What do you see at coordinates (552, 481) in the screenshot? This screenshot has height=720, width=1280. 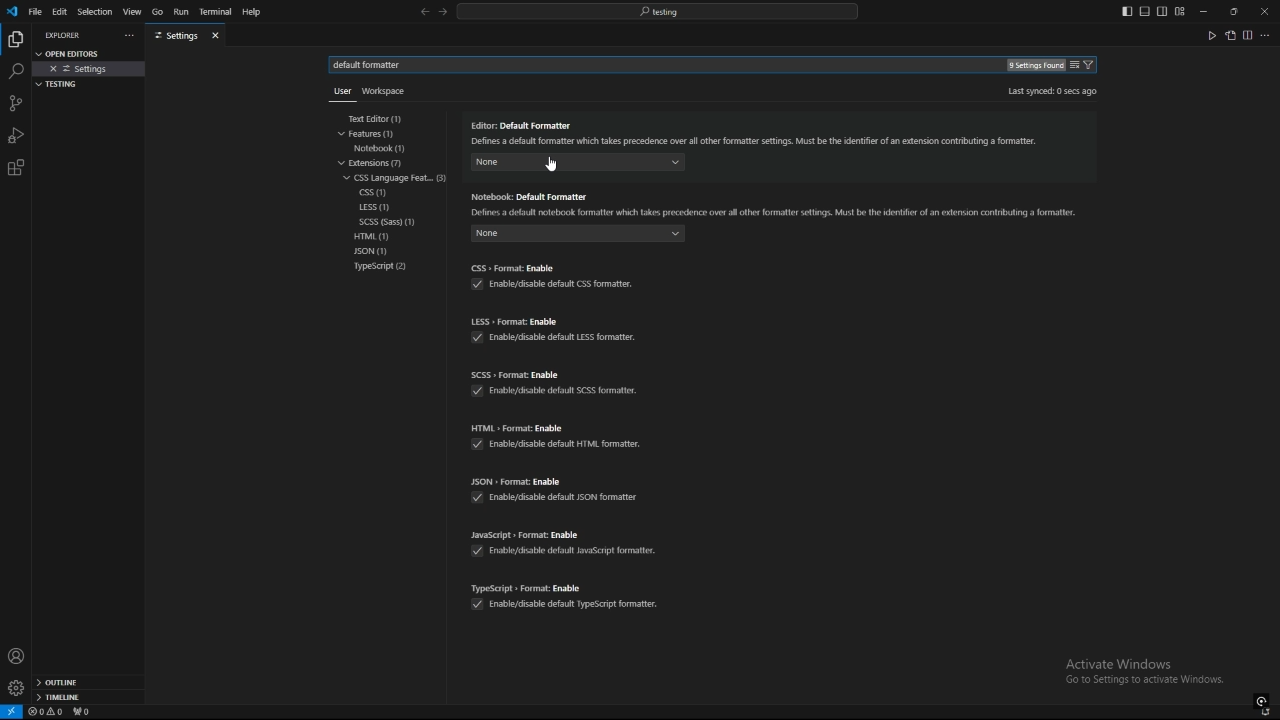 I see `json format enable` at bounding box center [552, 481].